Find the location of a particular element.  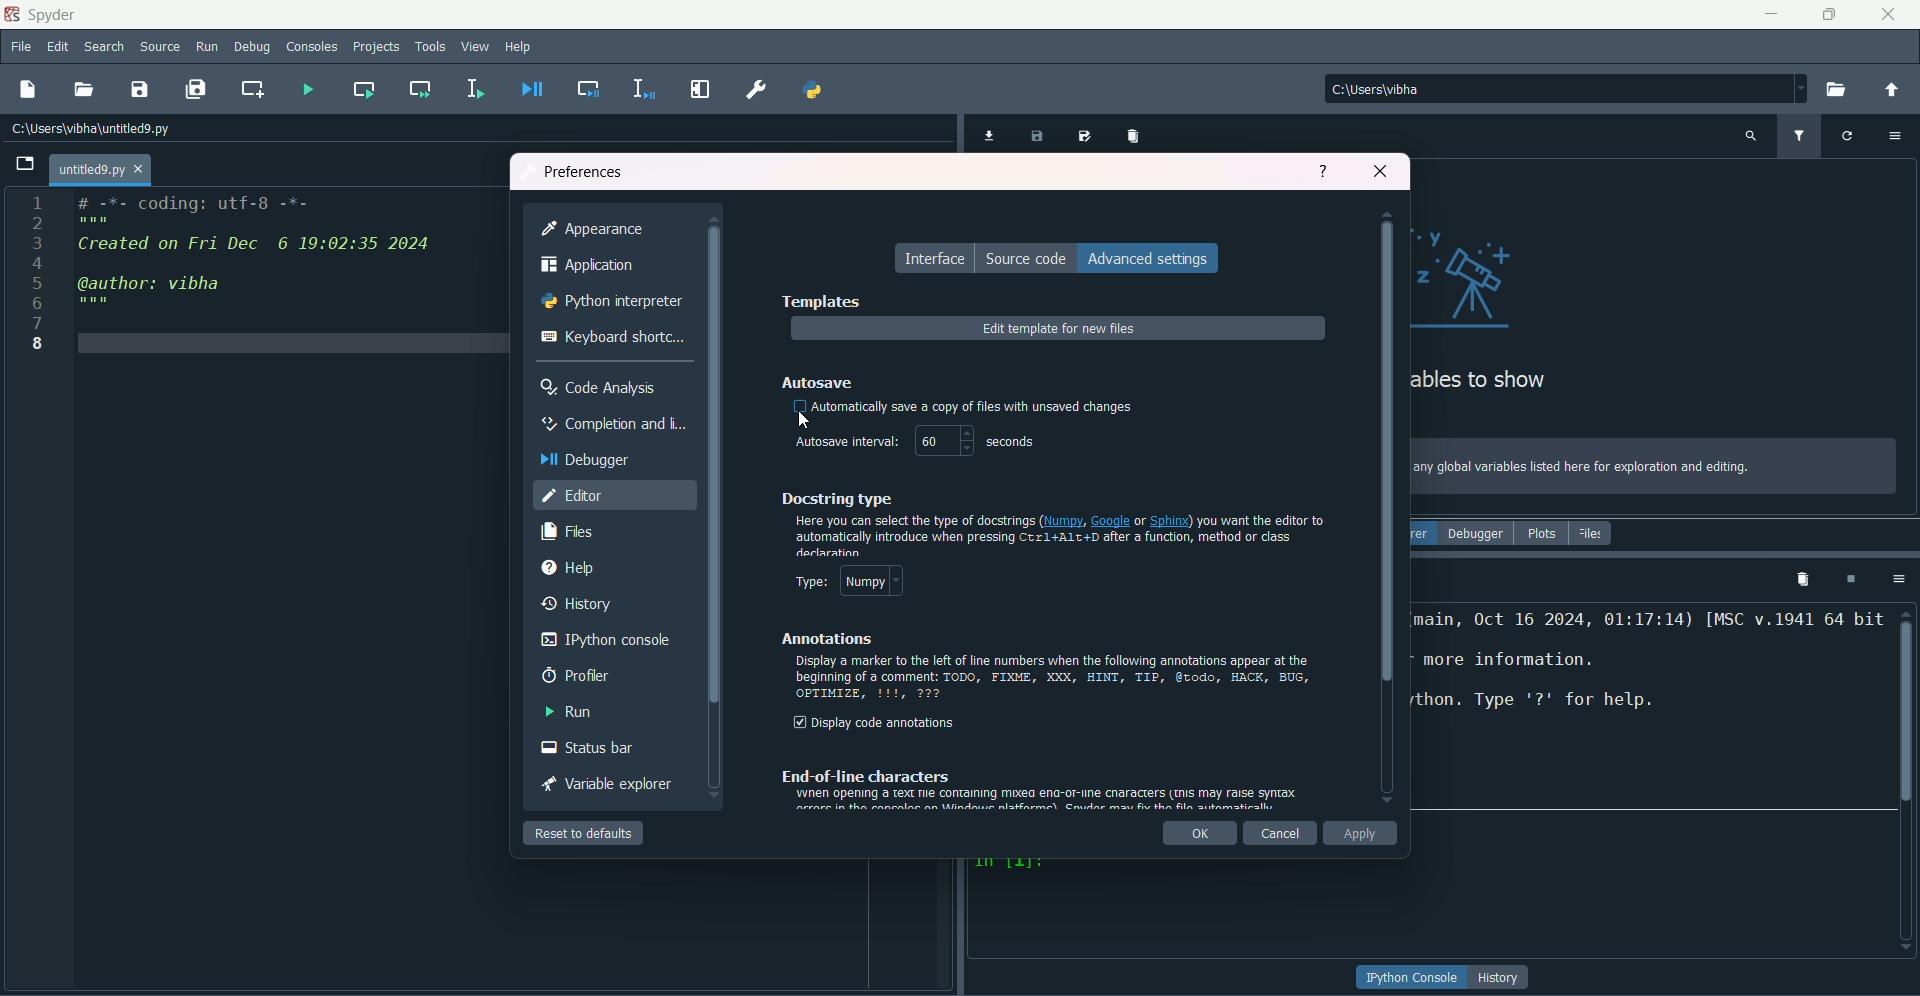

minimize/maximize is located at coordinates (1828, 14).